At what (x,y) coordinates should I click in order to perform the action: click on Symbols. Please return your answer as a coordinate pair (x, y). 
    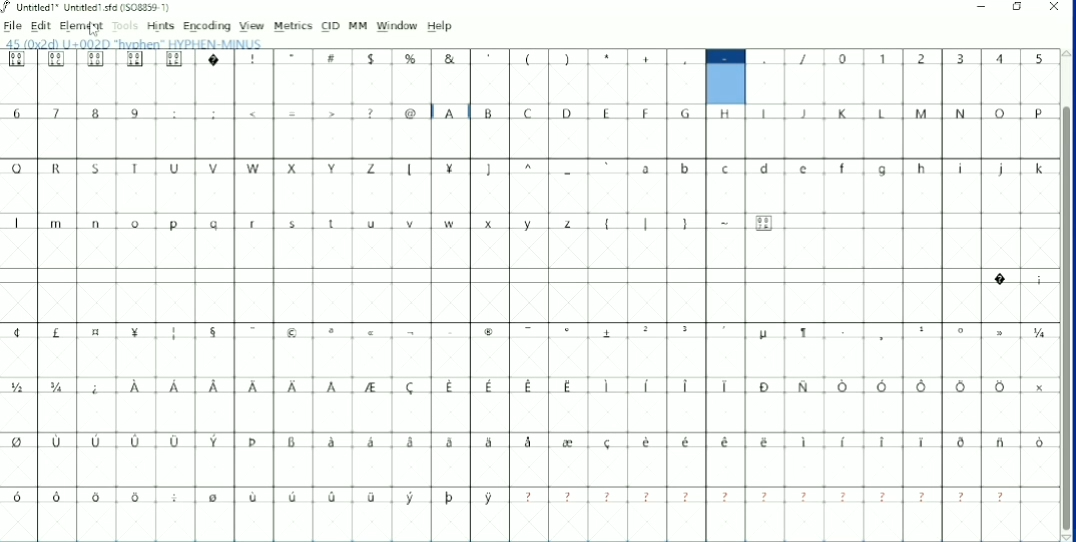
    Looking at the image, I should click on (294, 114).